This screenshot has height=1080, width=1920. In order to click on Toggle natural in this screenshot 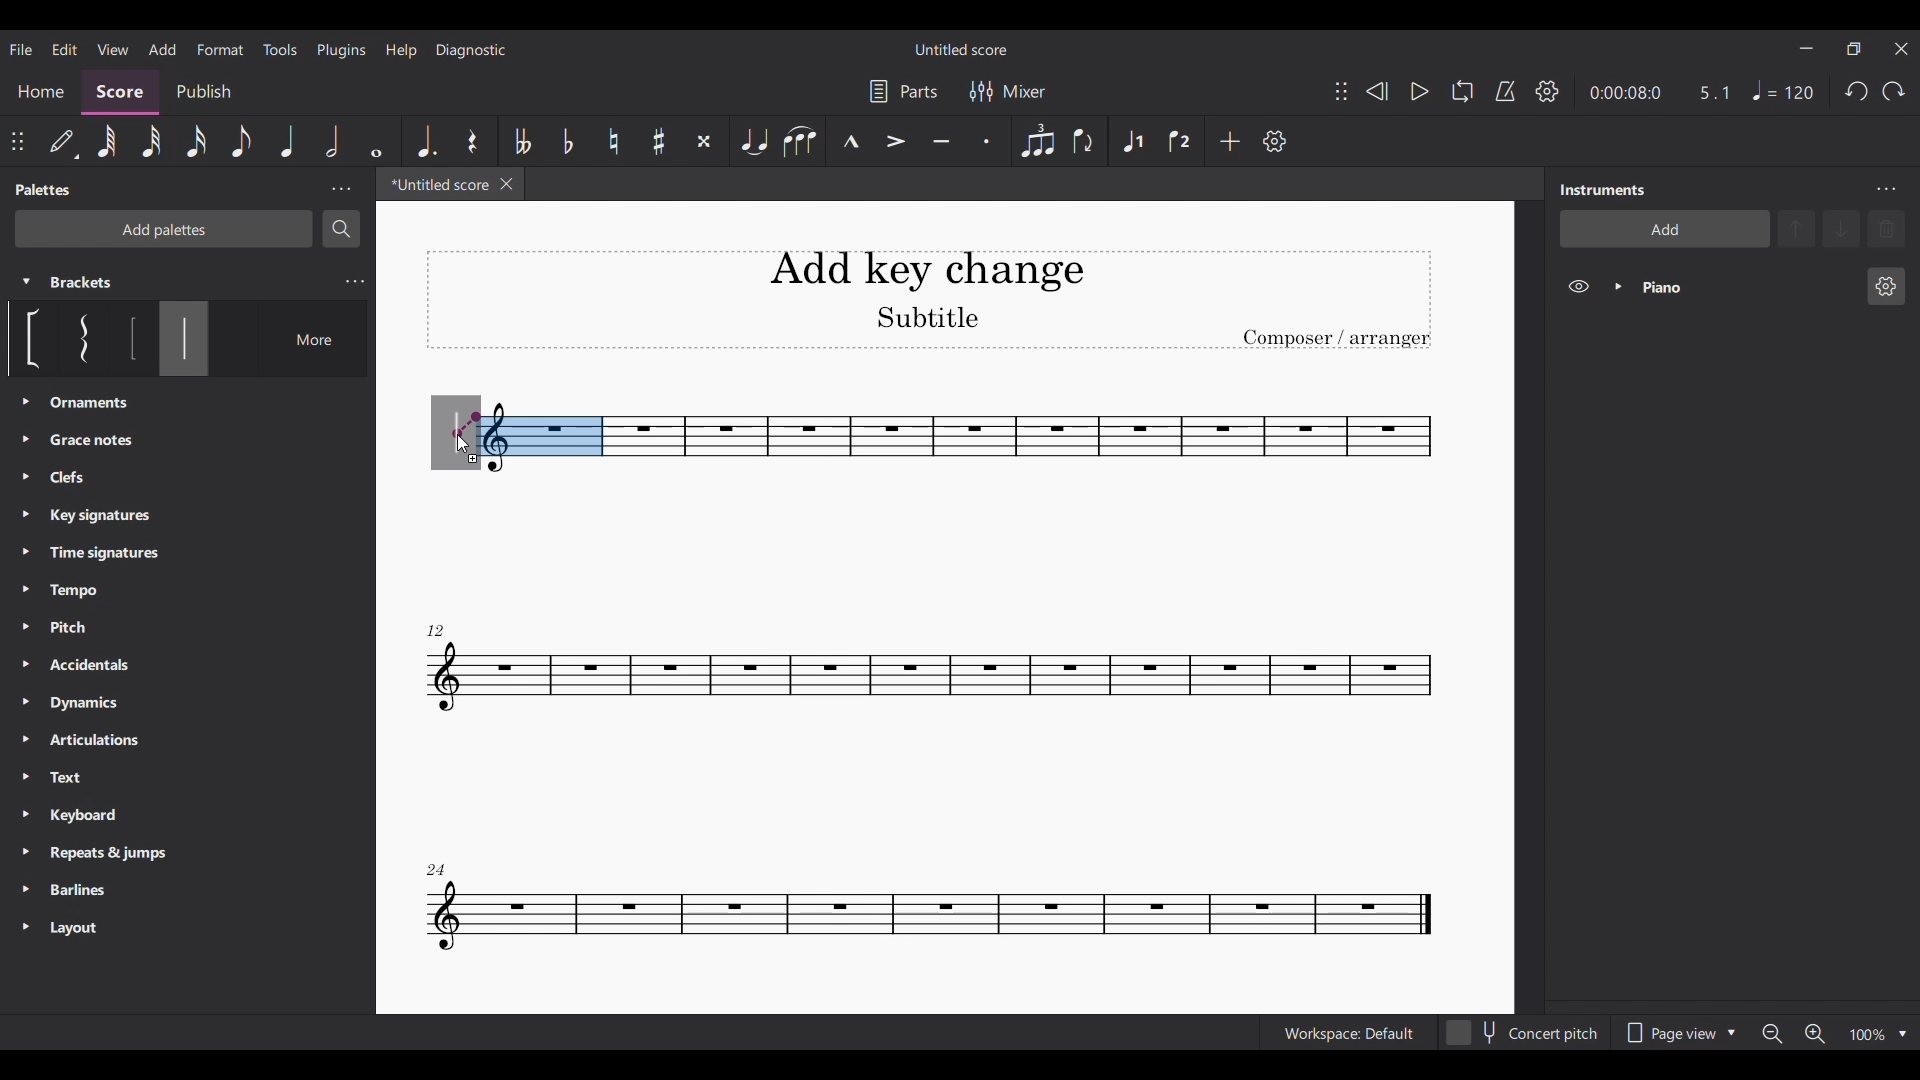, I will do `click(614, 140)`.